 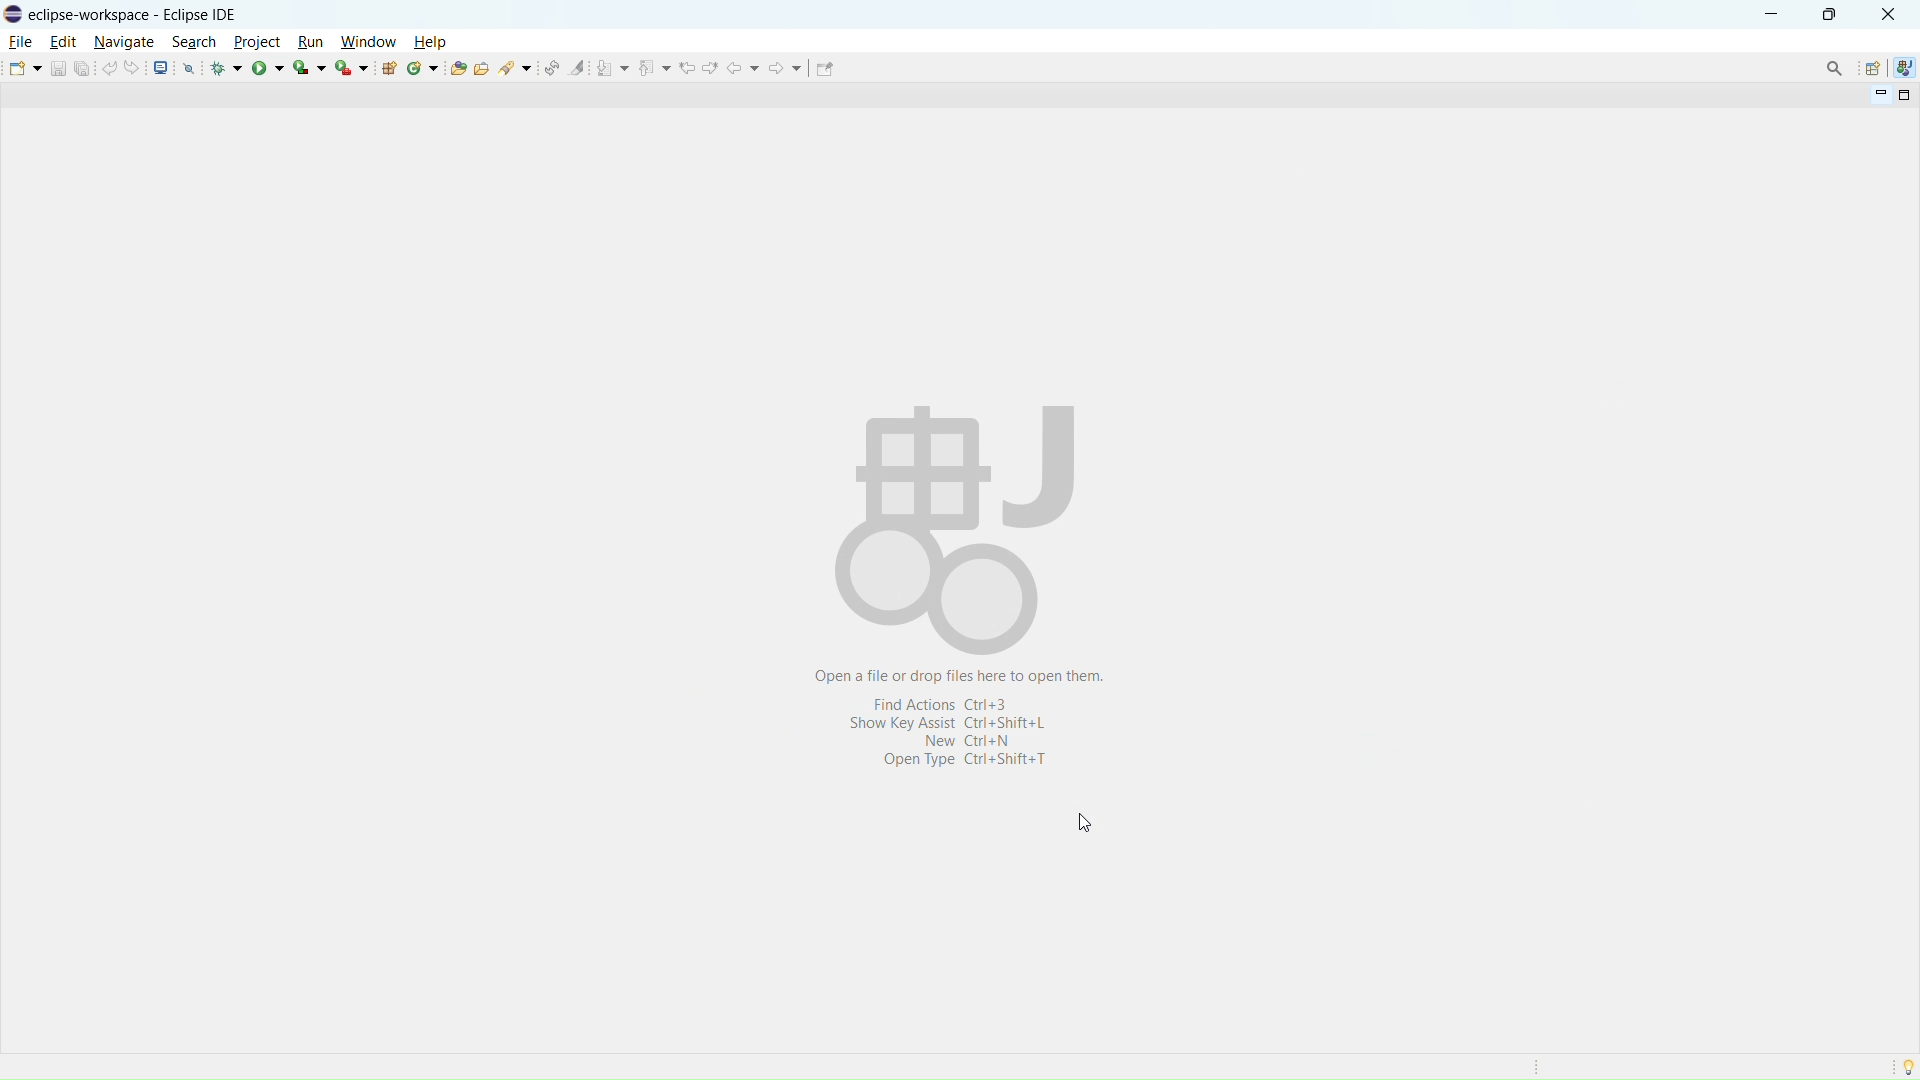 I want to click on java, so click(x=1904, y=66).